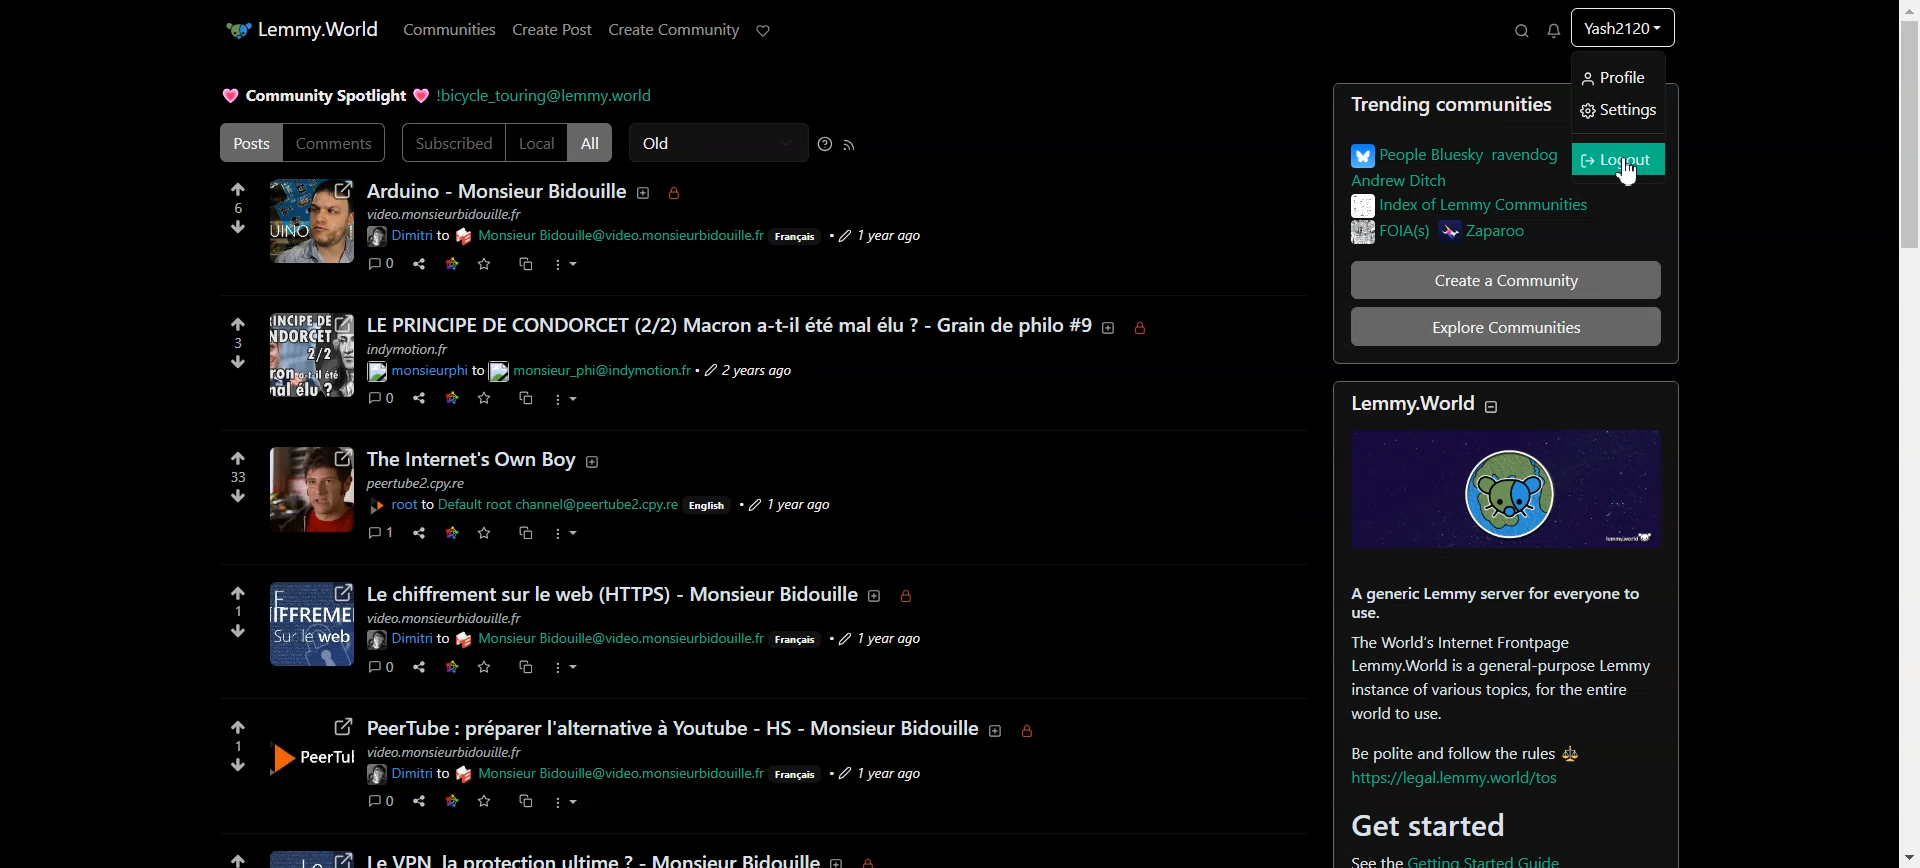  I want to click on save, so click(485, 535).